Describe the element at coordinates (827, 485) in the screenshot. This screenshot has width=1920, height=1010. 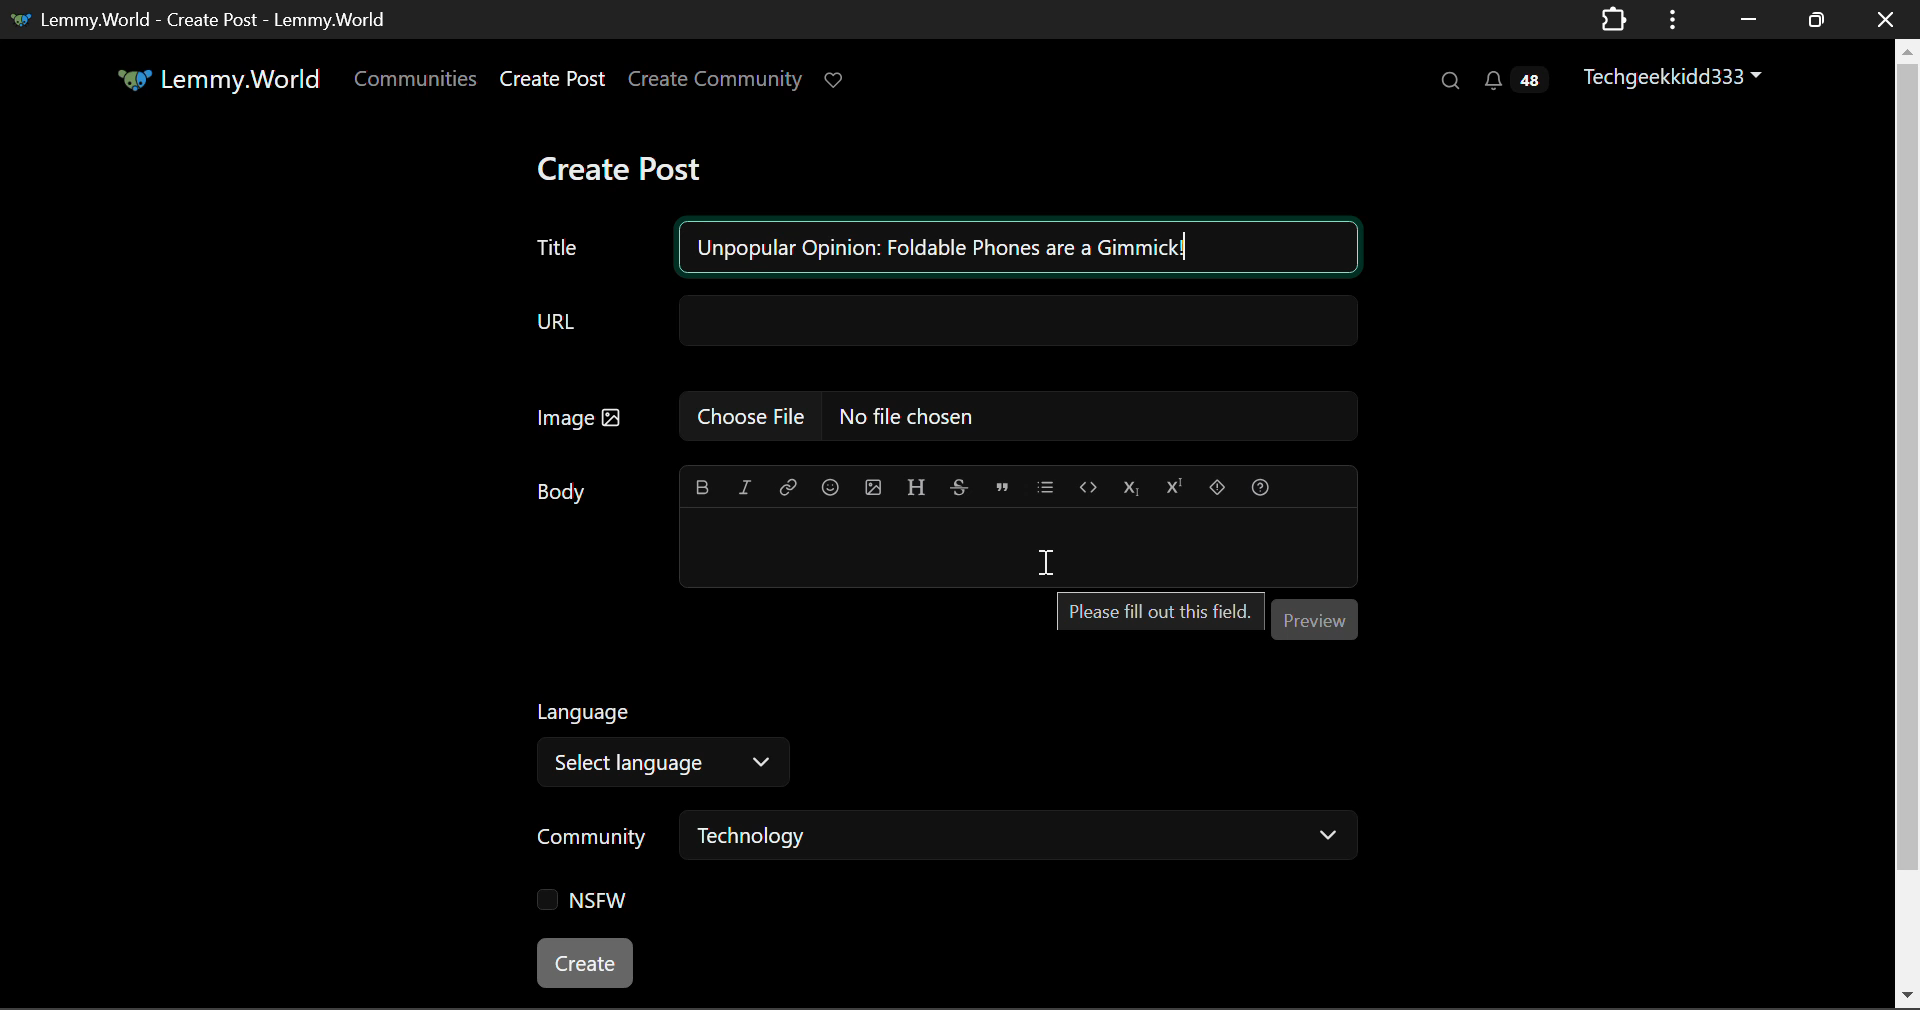
I see `emoji` at that location.